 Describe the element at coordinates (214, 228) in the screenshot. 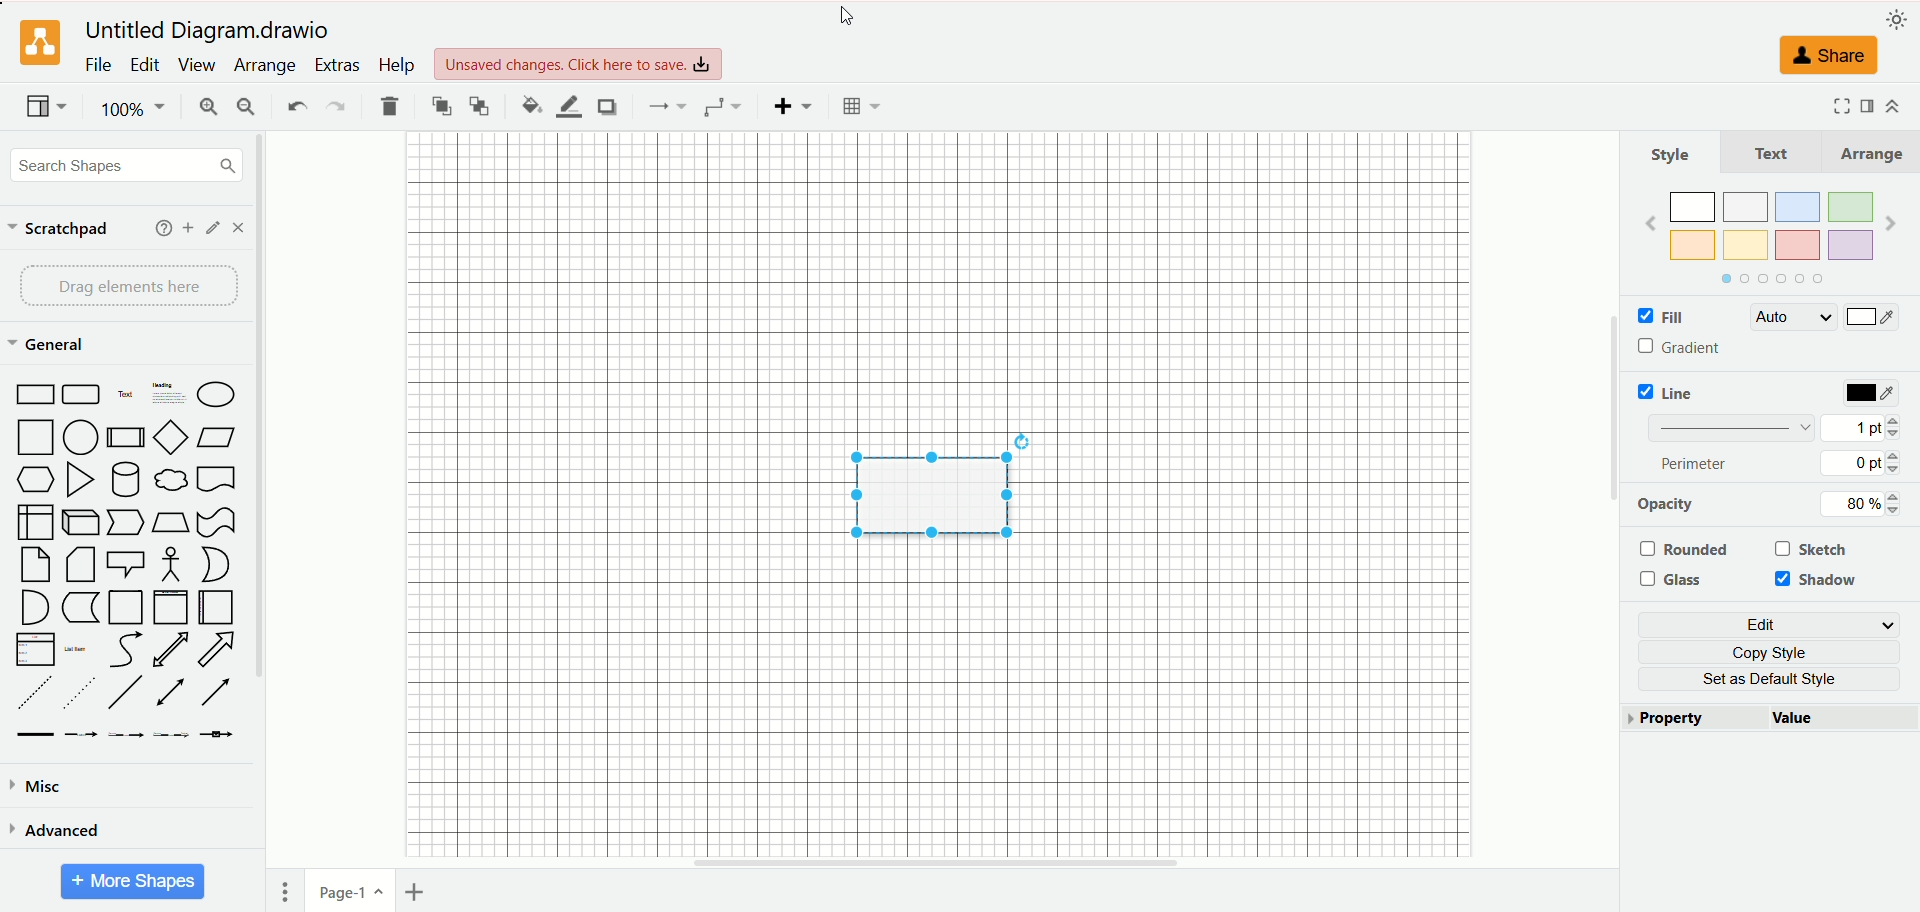

I see `edit` at that location.